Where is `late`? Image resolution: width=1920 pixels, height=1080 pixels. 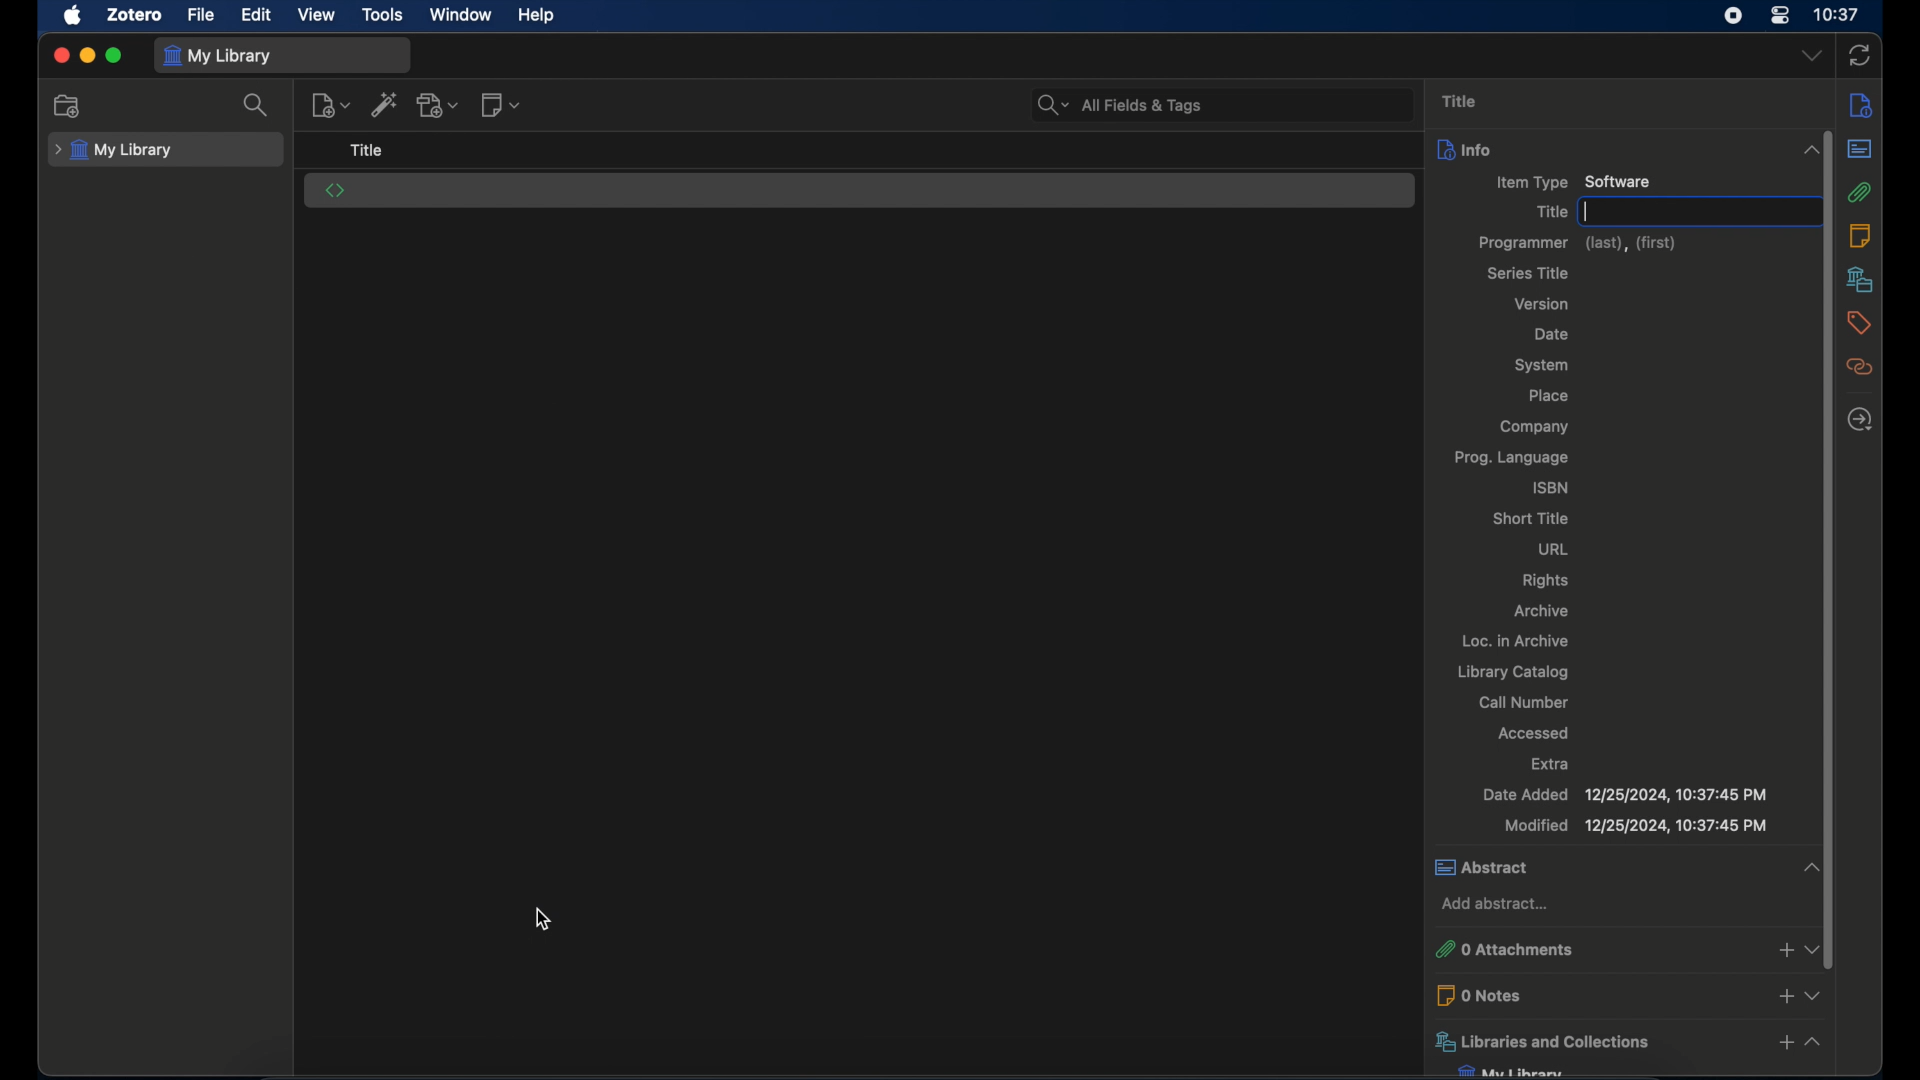 late is located at coordinates (1860, 420).